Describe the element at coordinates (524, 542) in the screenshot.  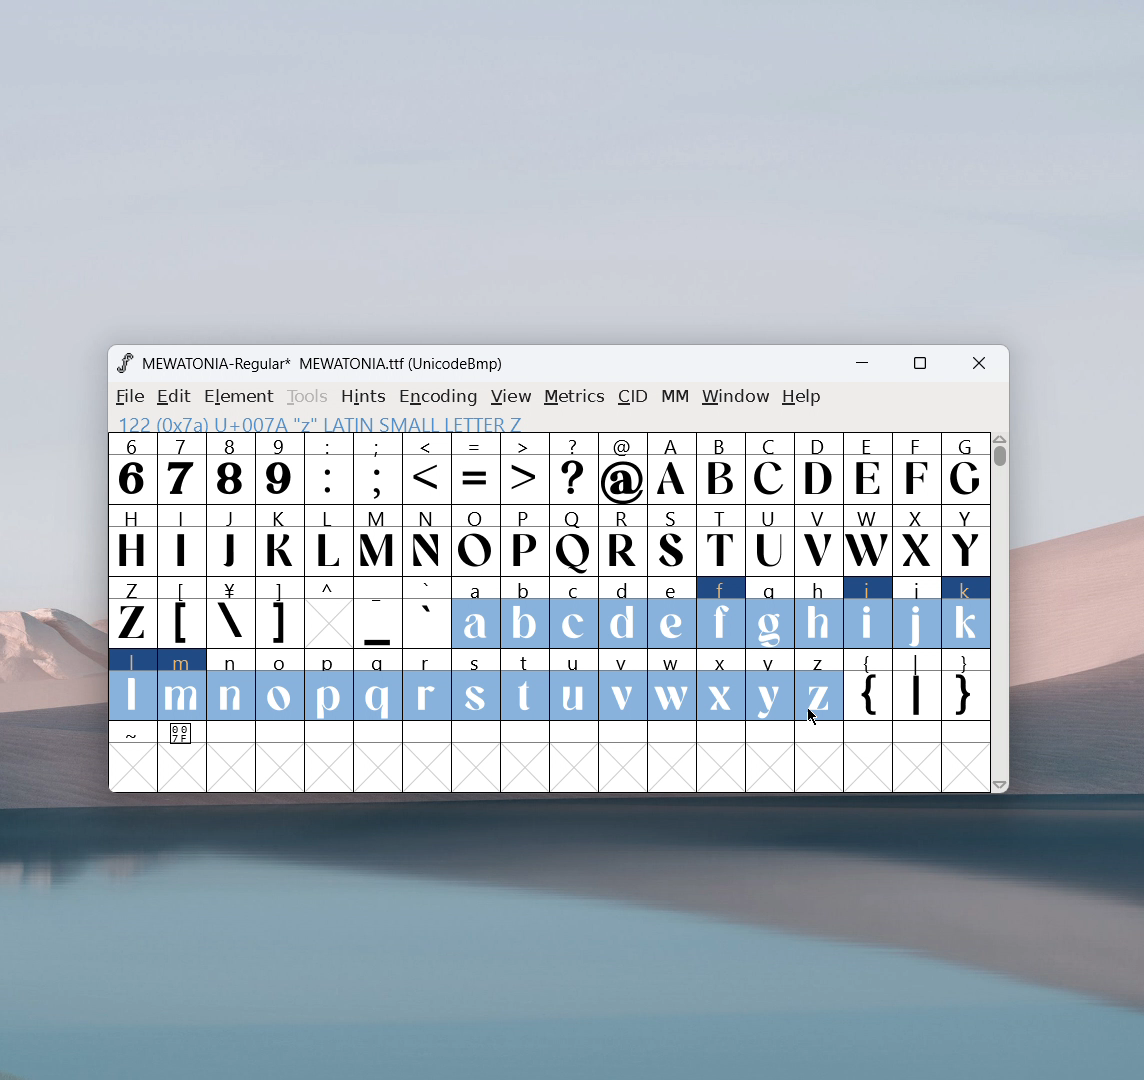
I see `P` at that location.